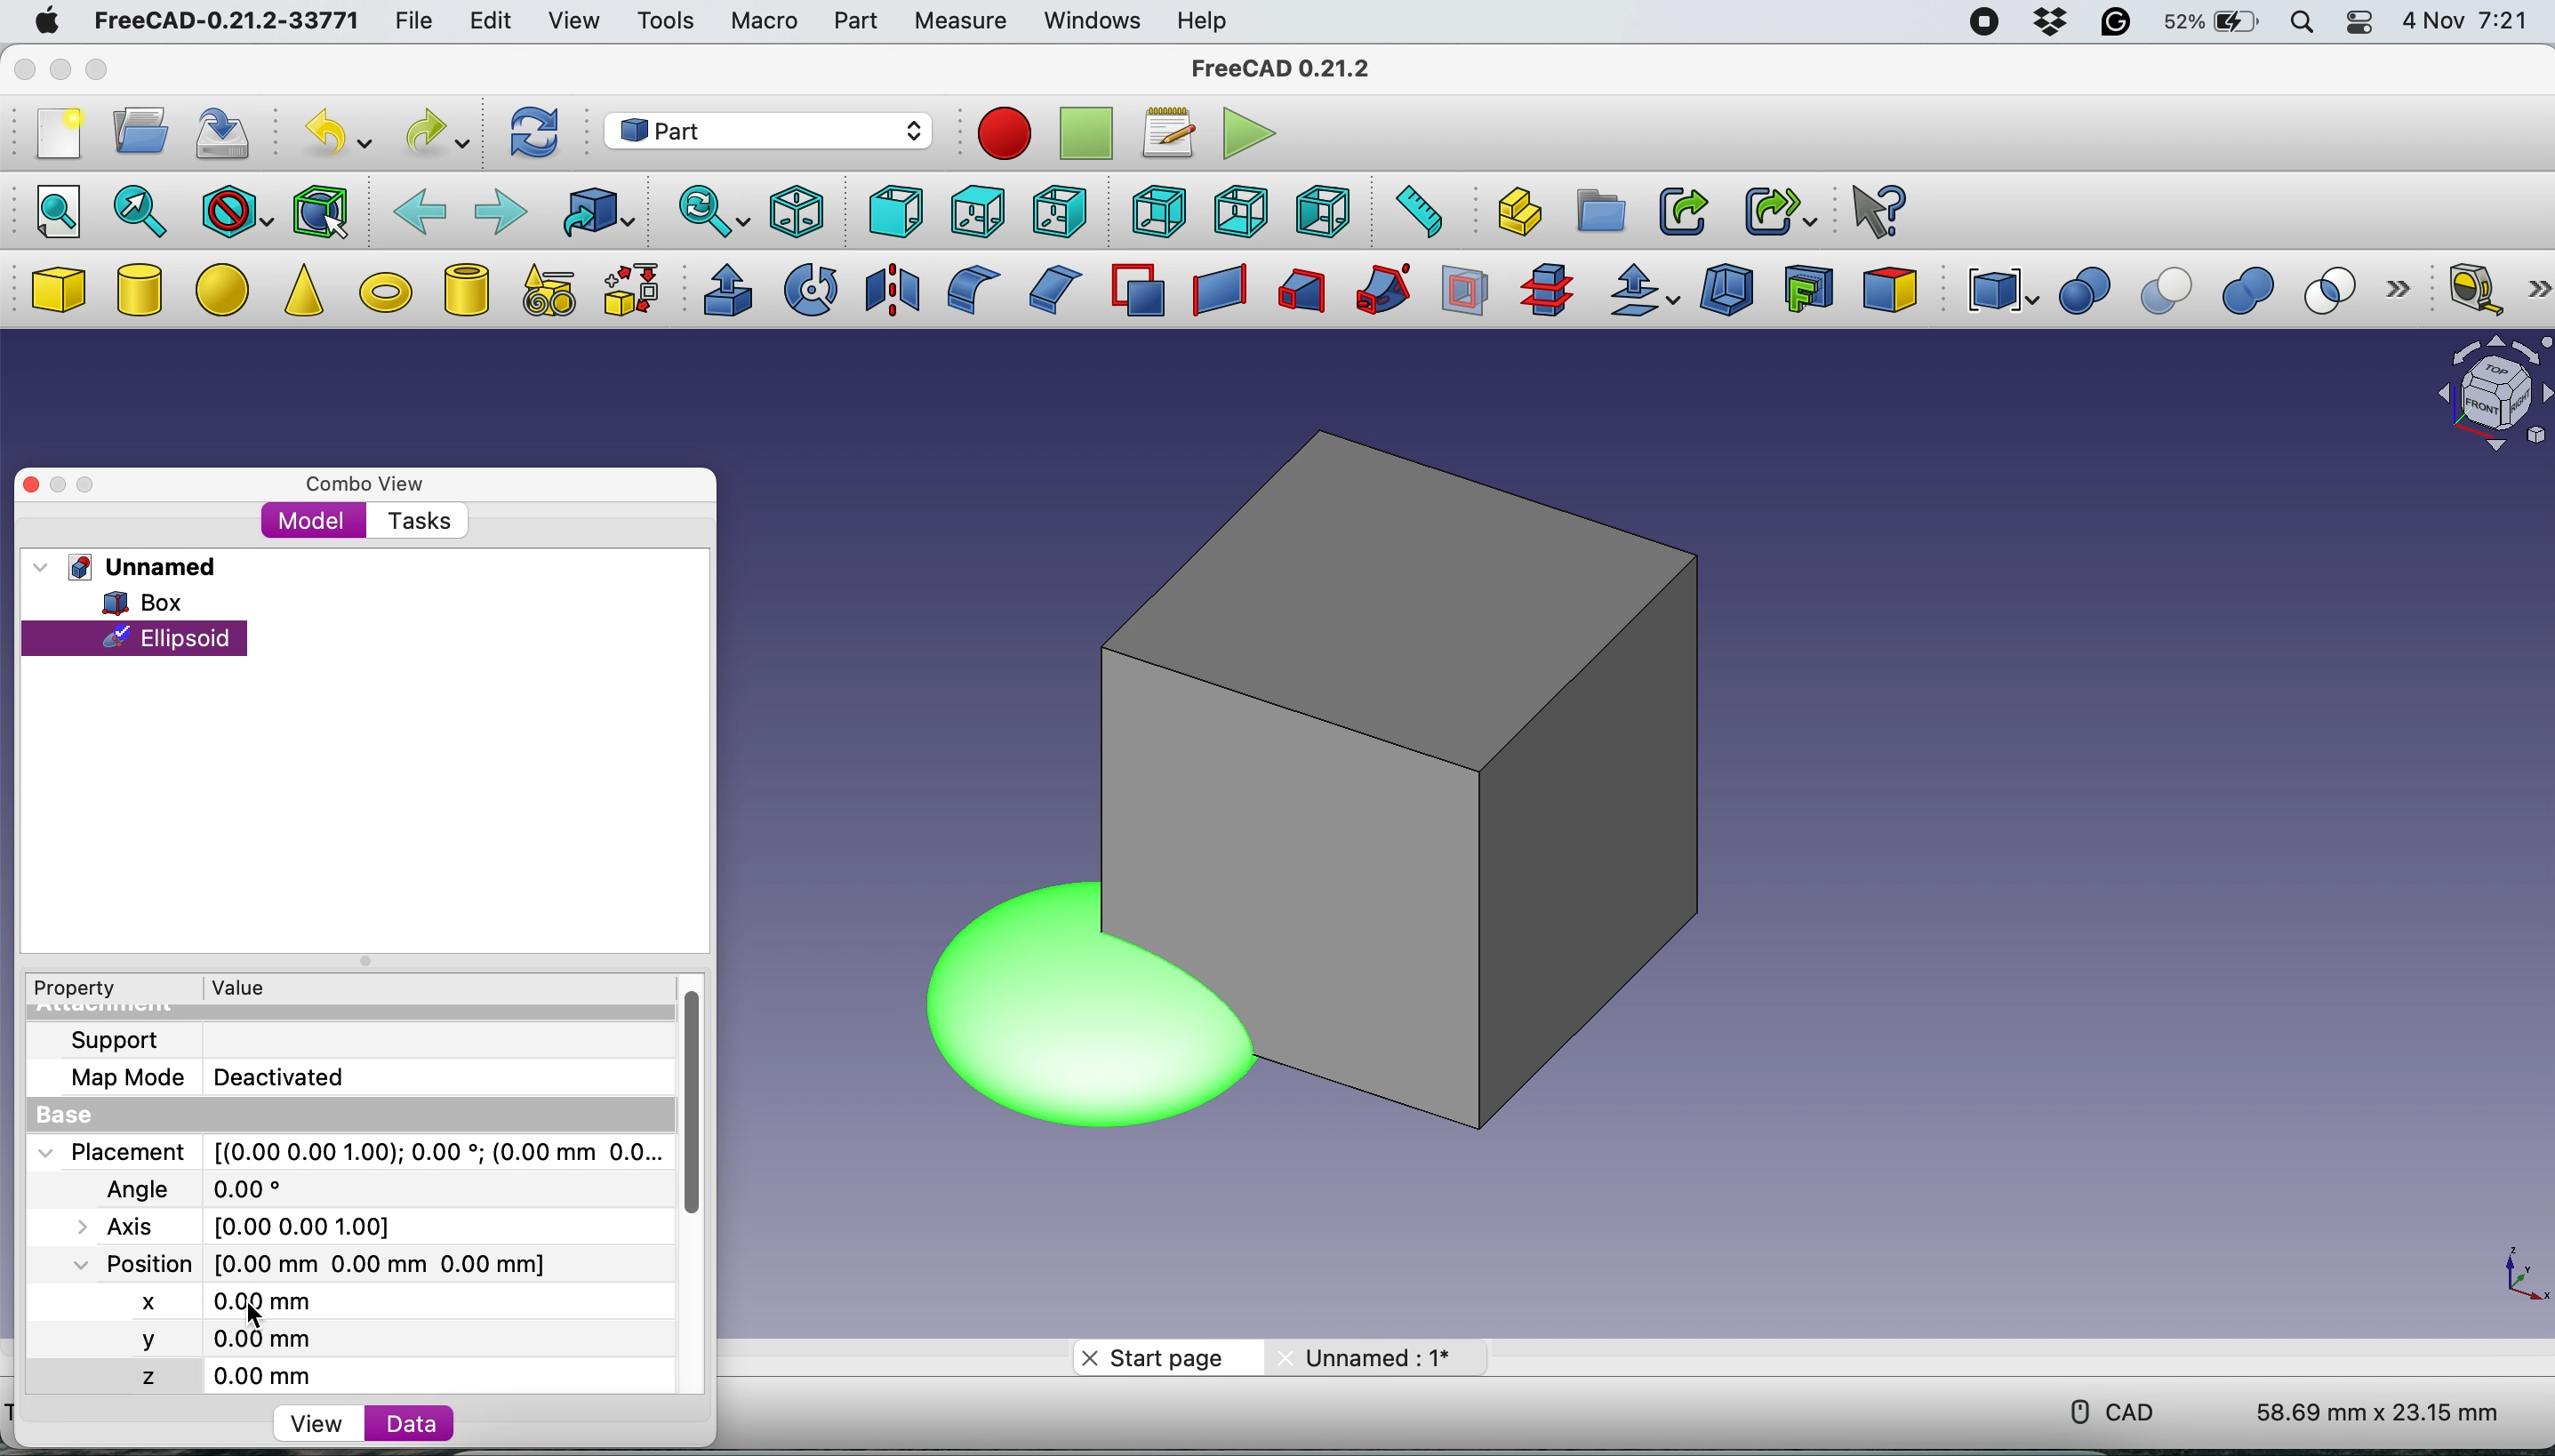  I want to click on start page, so click(1166, 1356).